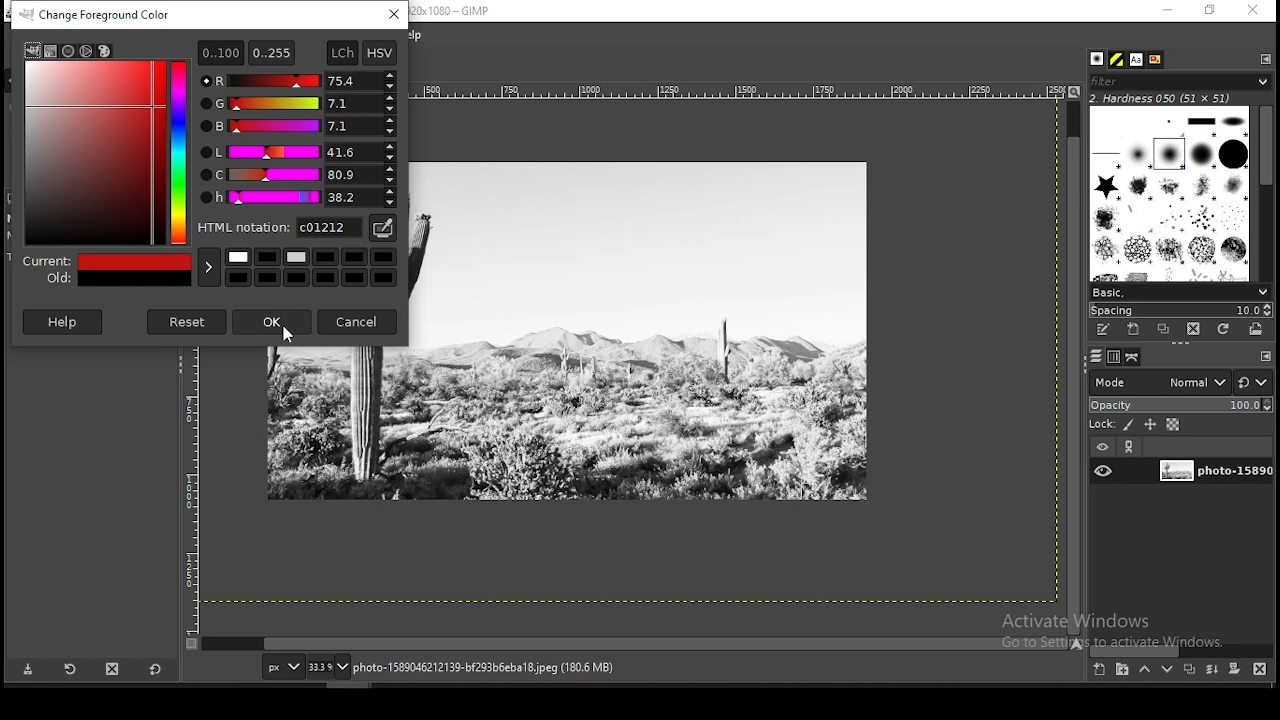 This screenshot has width=1280, height=720. What do you see at coordinates (1138, 59) in the screenshot?
I see `fonts` at bounding box center [1138, 59].